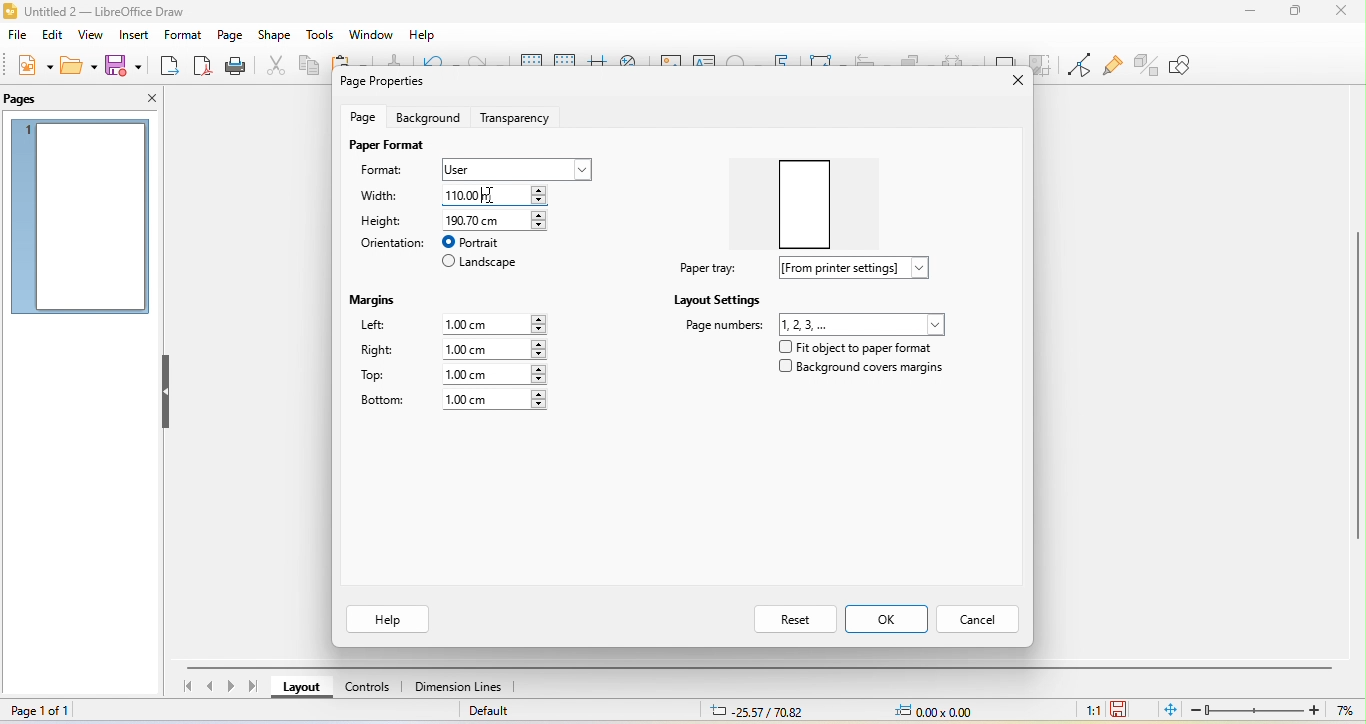 Image resolution: width=1366 pixels, height=724 pixels. Describe the element at coordinates (382, 401) in the screenshot. I see `bottom` at that location.